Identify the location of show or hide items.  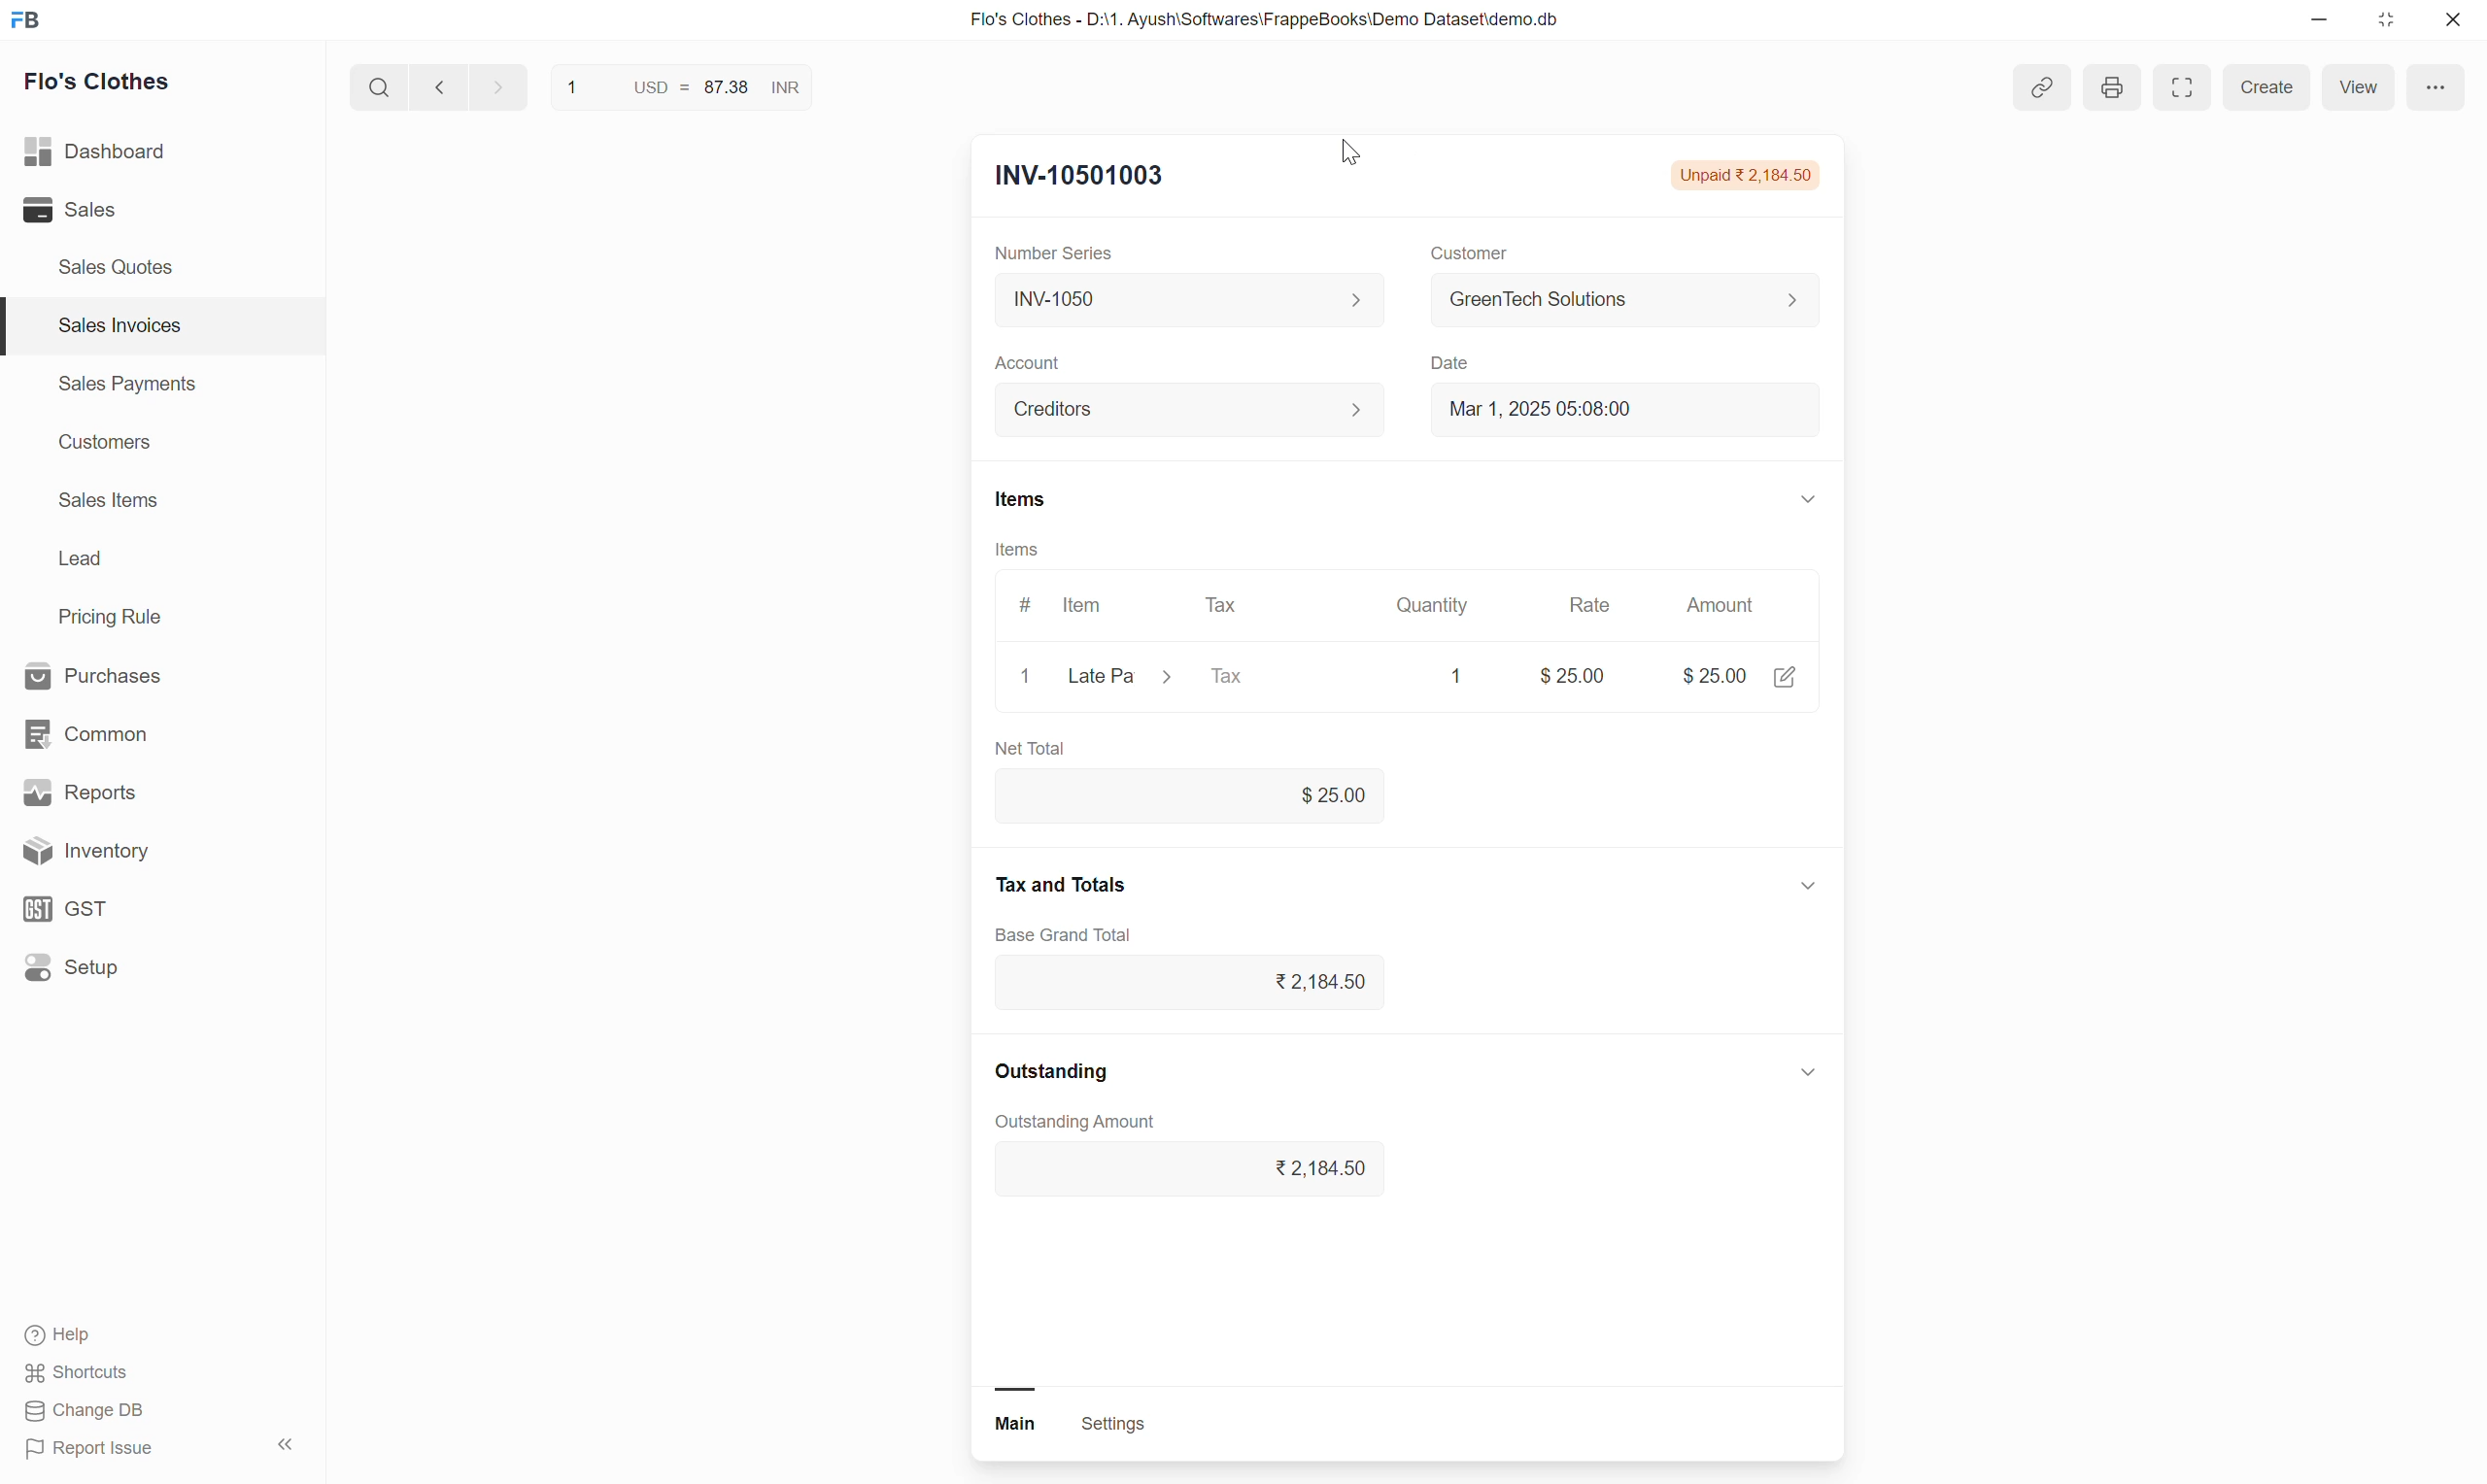
(1808, 498).